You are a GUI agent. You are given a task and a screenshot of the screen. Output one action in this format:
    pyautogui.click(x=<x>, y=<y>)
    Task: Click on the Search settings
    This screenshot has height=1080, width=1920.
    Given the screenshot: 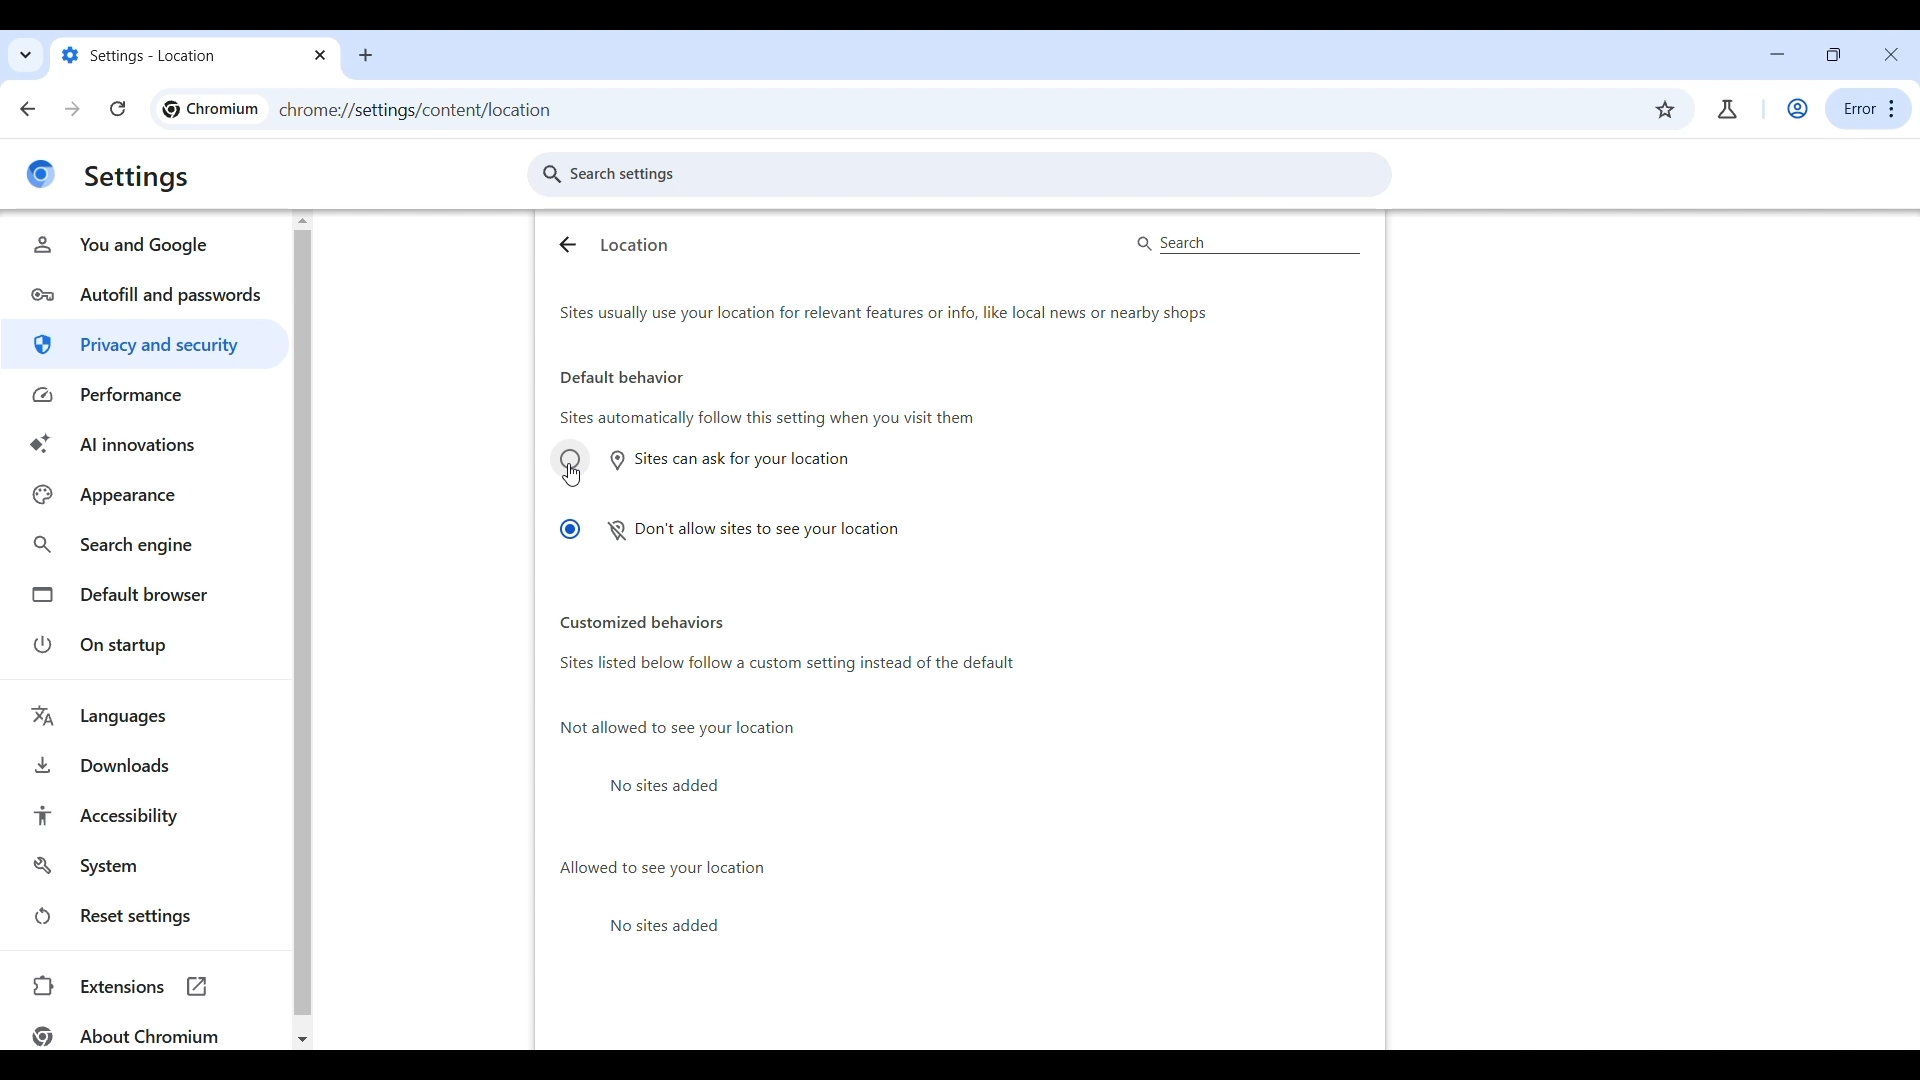 What is the action you would take?
    pyautogui.click(x=960, y=174)
    